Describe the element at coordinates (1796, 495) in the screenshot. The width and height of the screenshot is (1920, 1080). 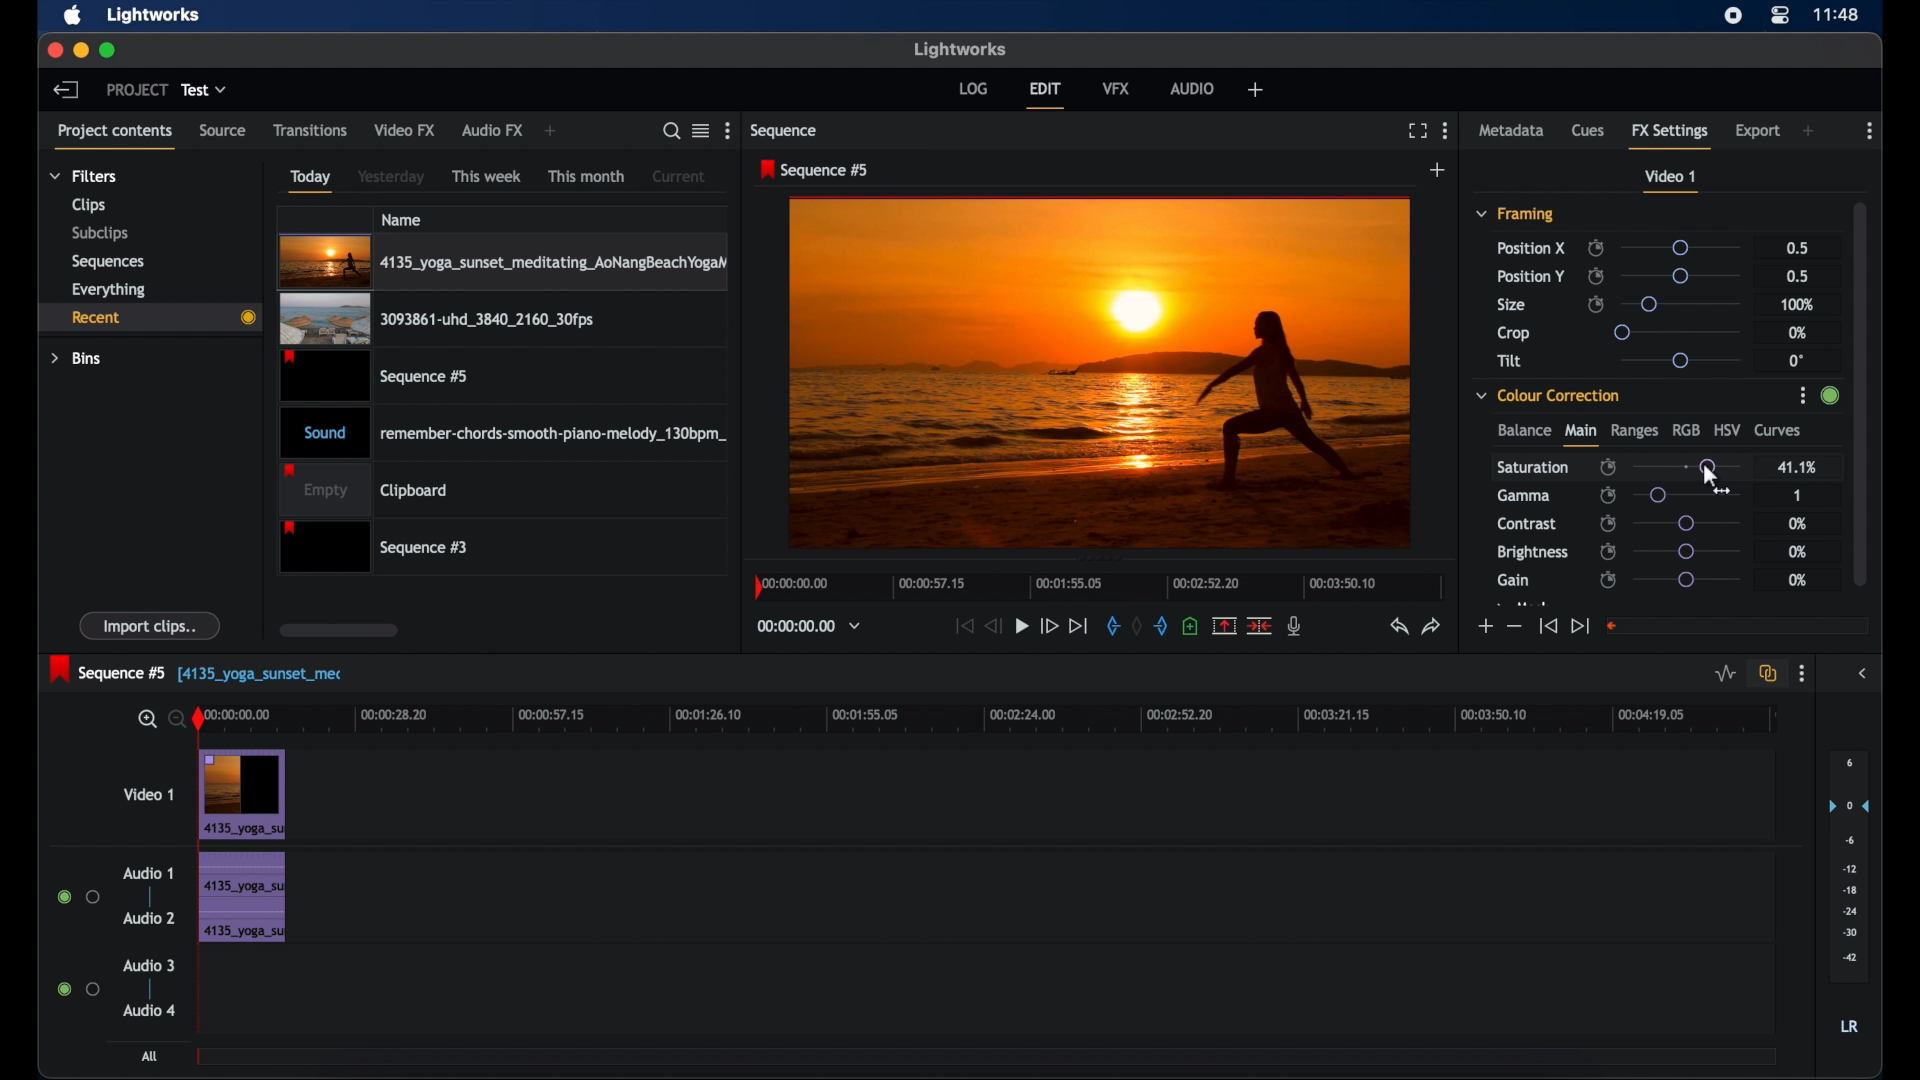
I see `1` at that location.